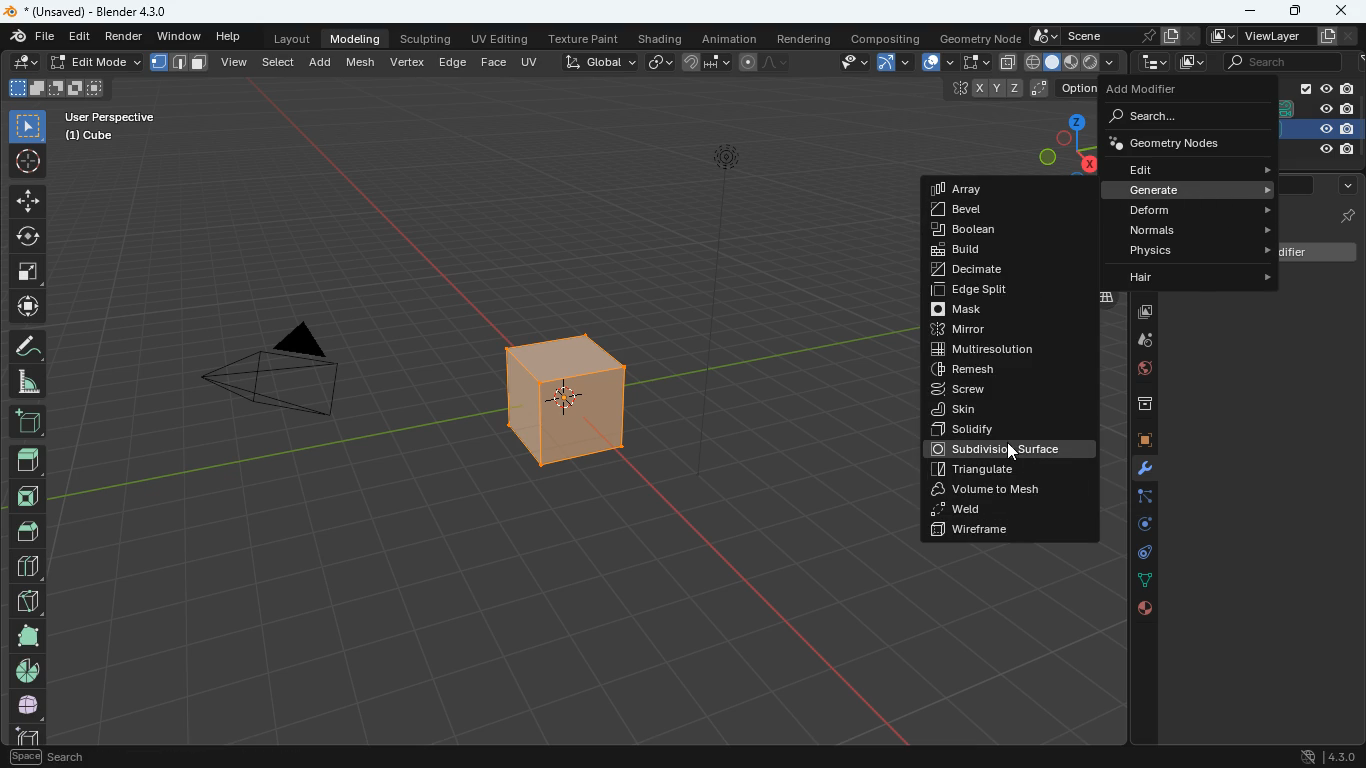  I want to click on globe, so click(1137, 372).